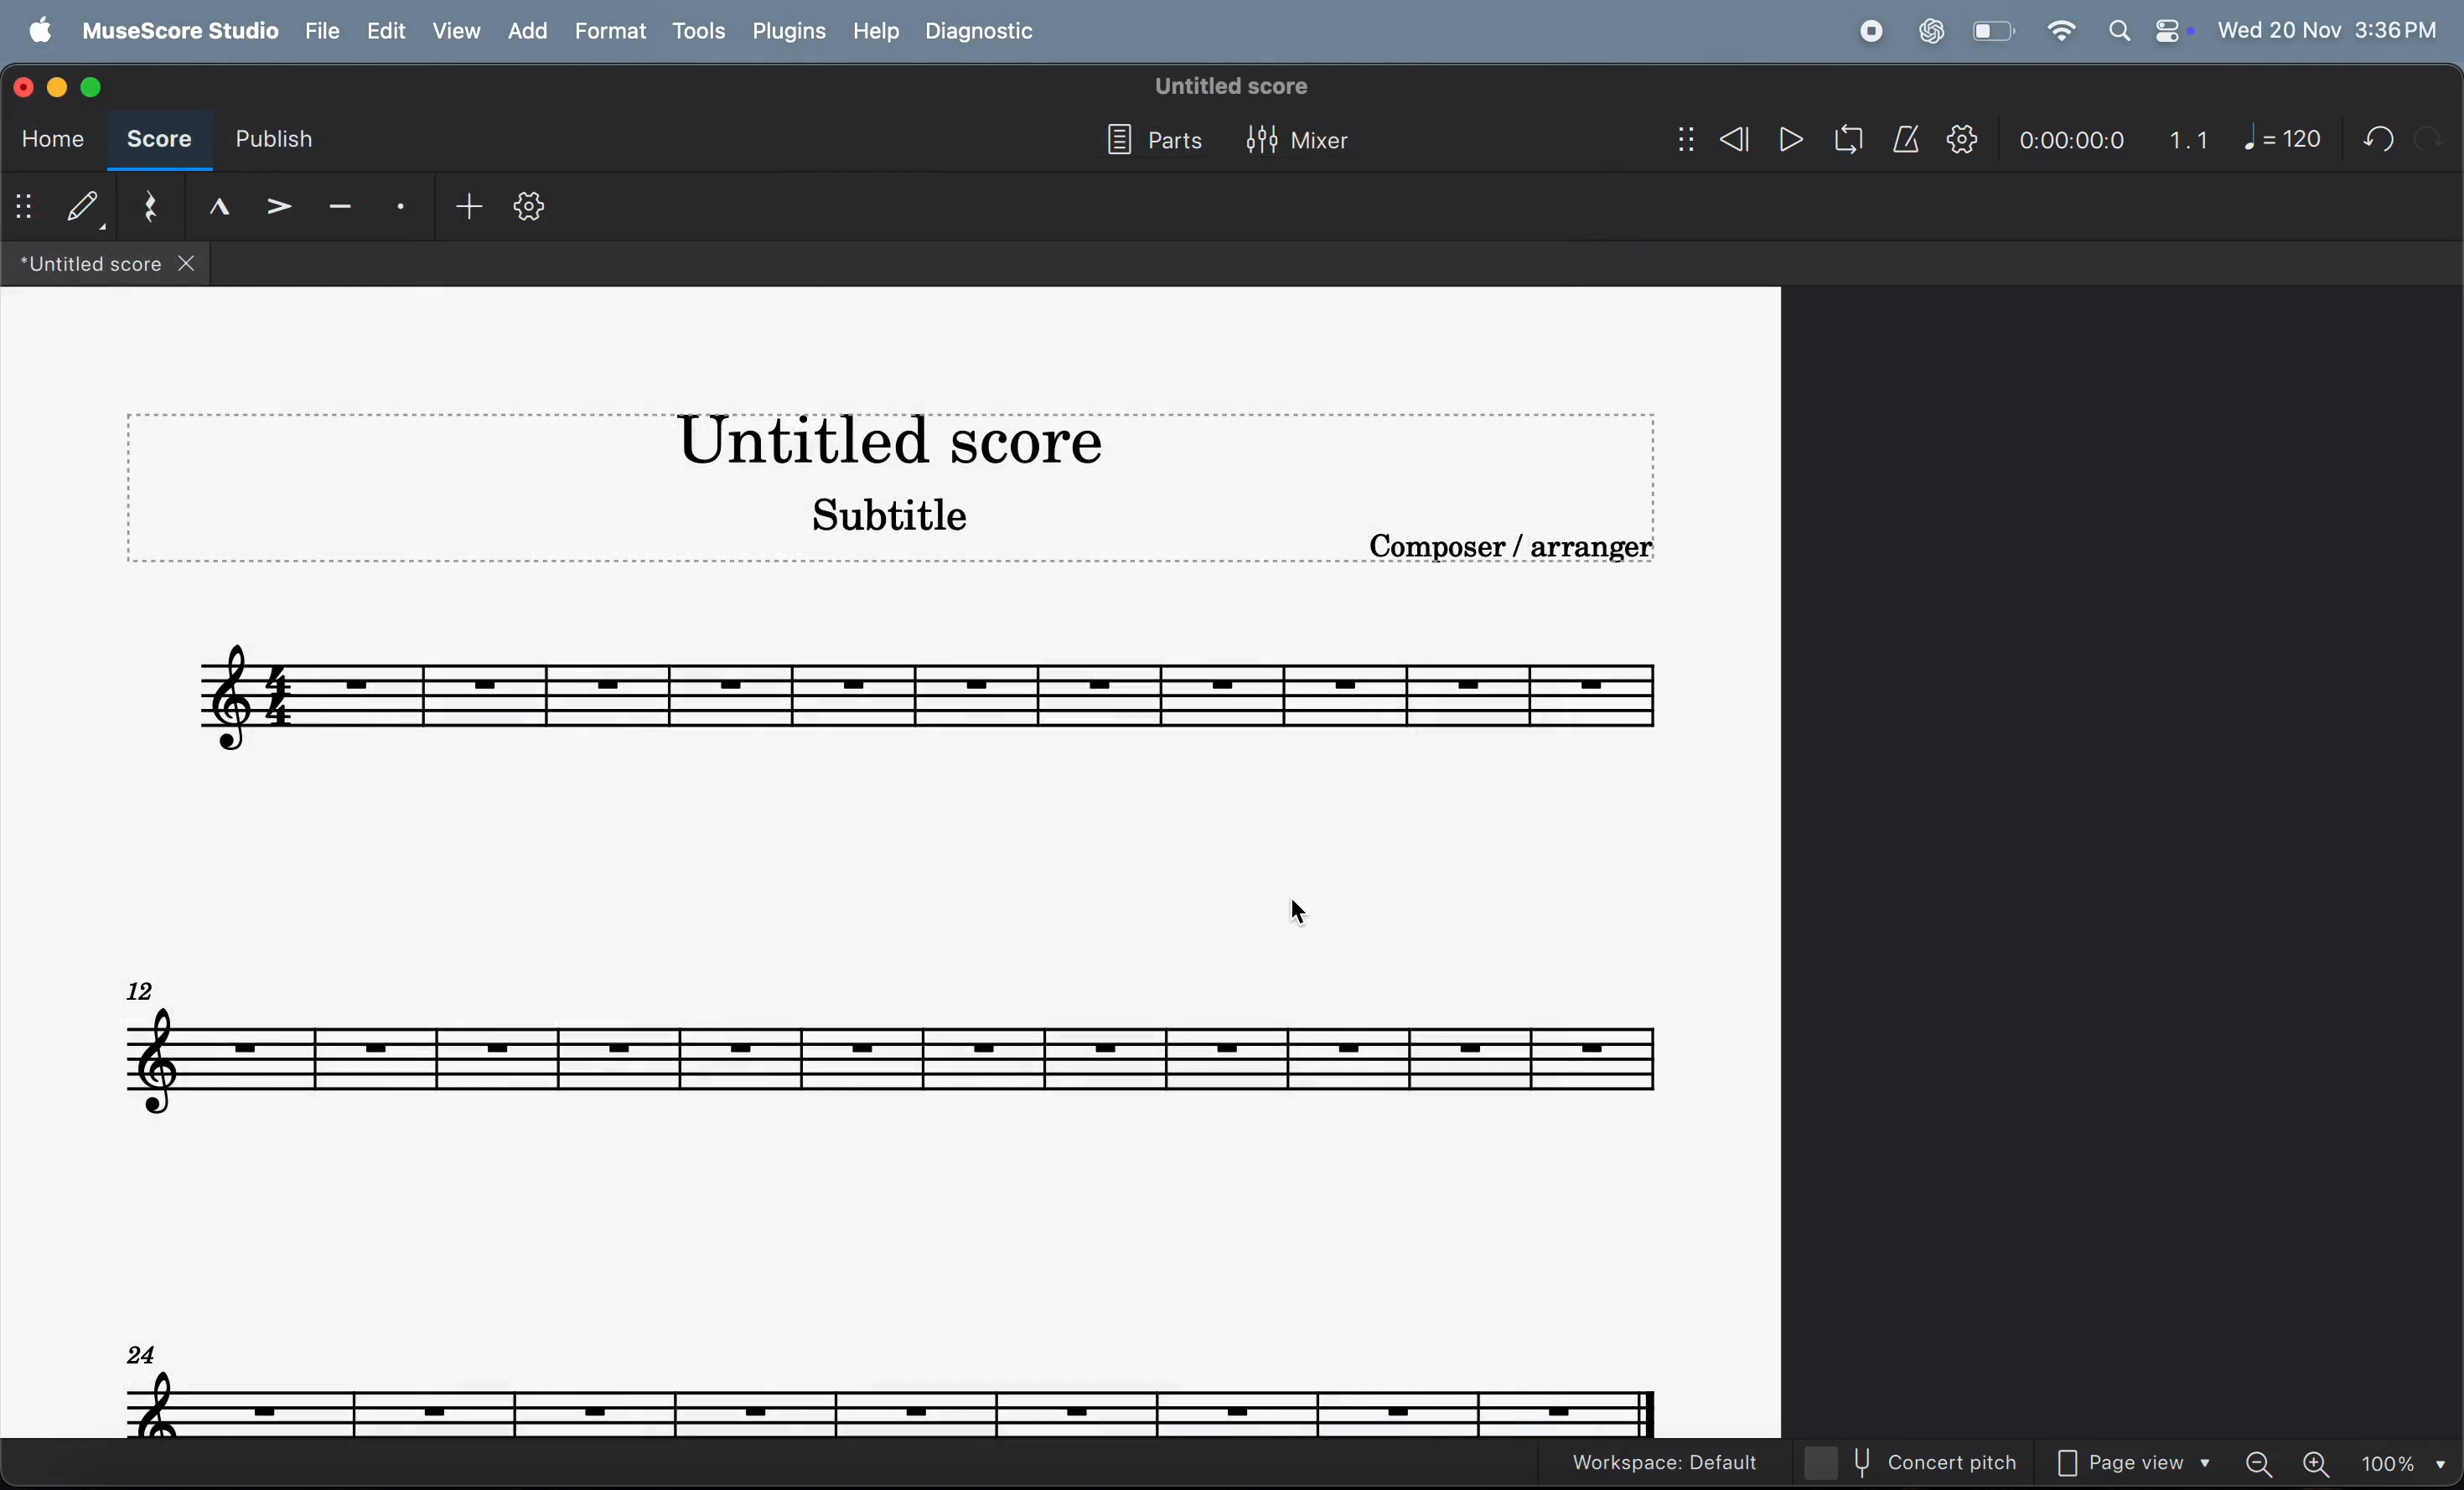 Image resolution: width=2464 pixels, height=1490 pixels. I want to click on 1.1, so click(2190, 140).